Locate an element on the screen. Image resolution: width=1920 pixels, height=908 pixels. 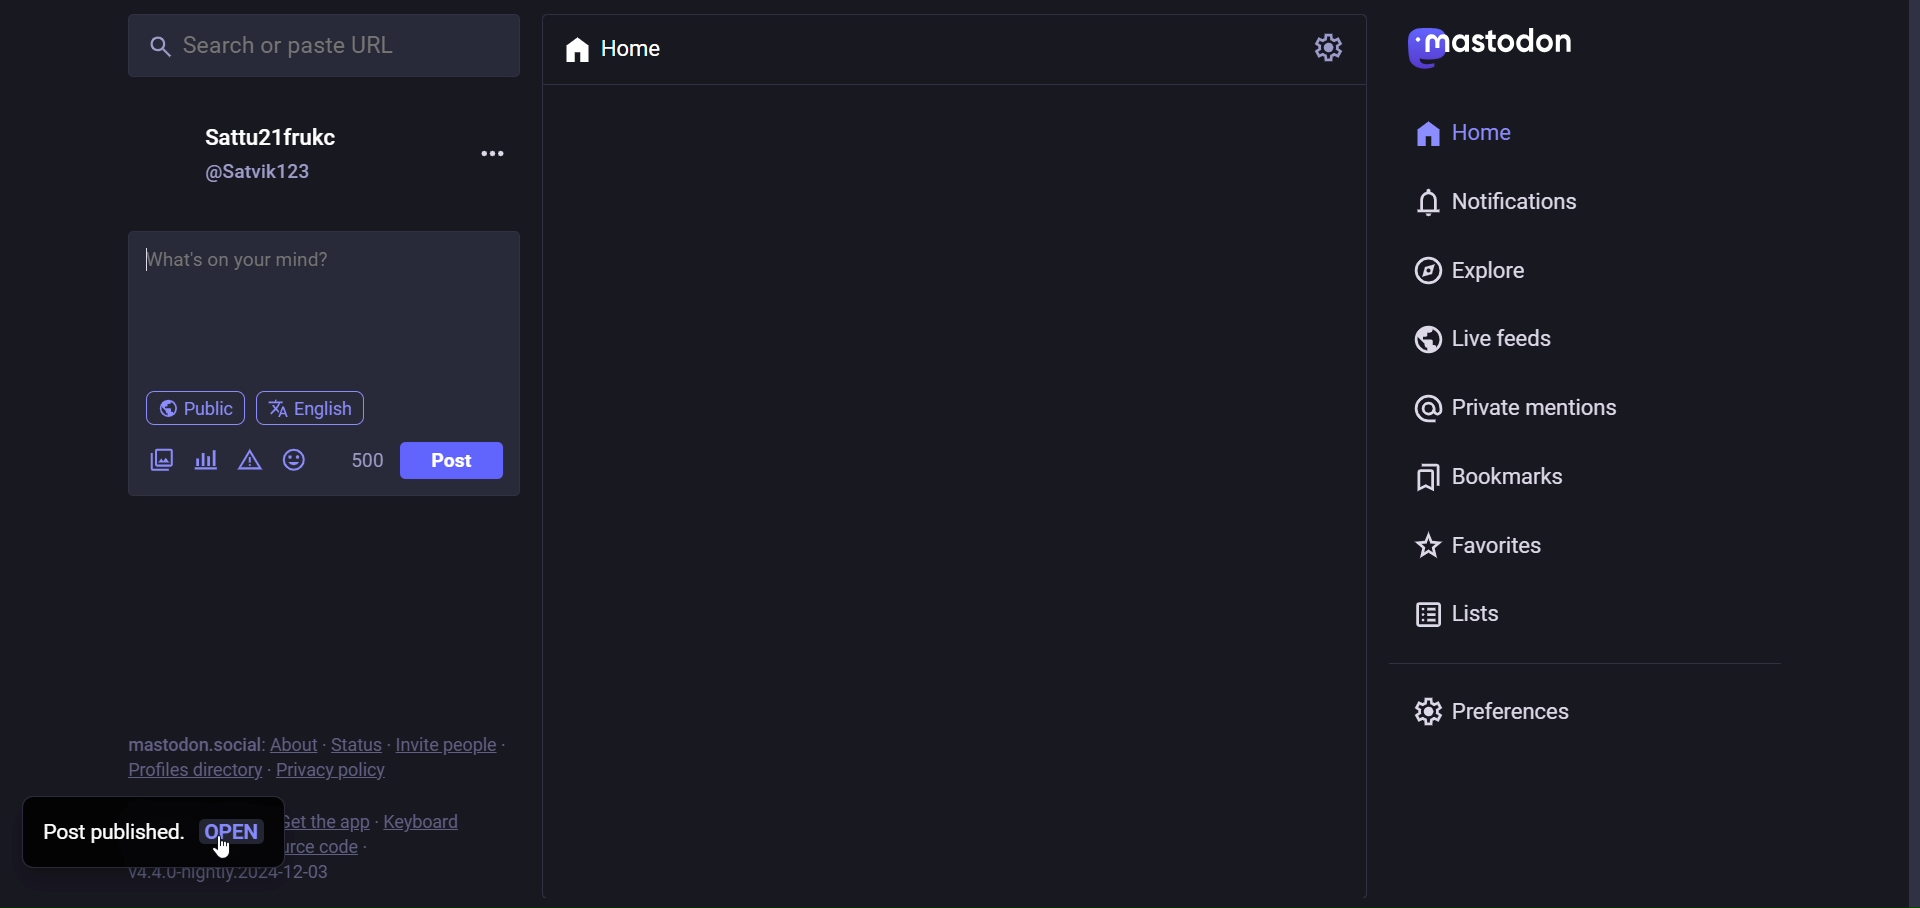
Privacy policy is located at coordinates (335, 775).